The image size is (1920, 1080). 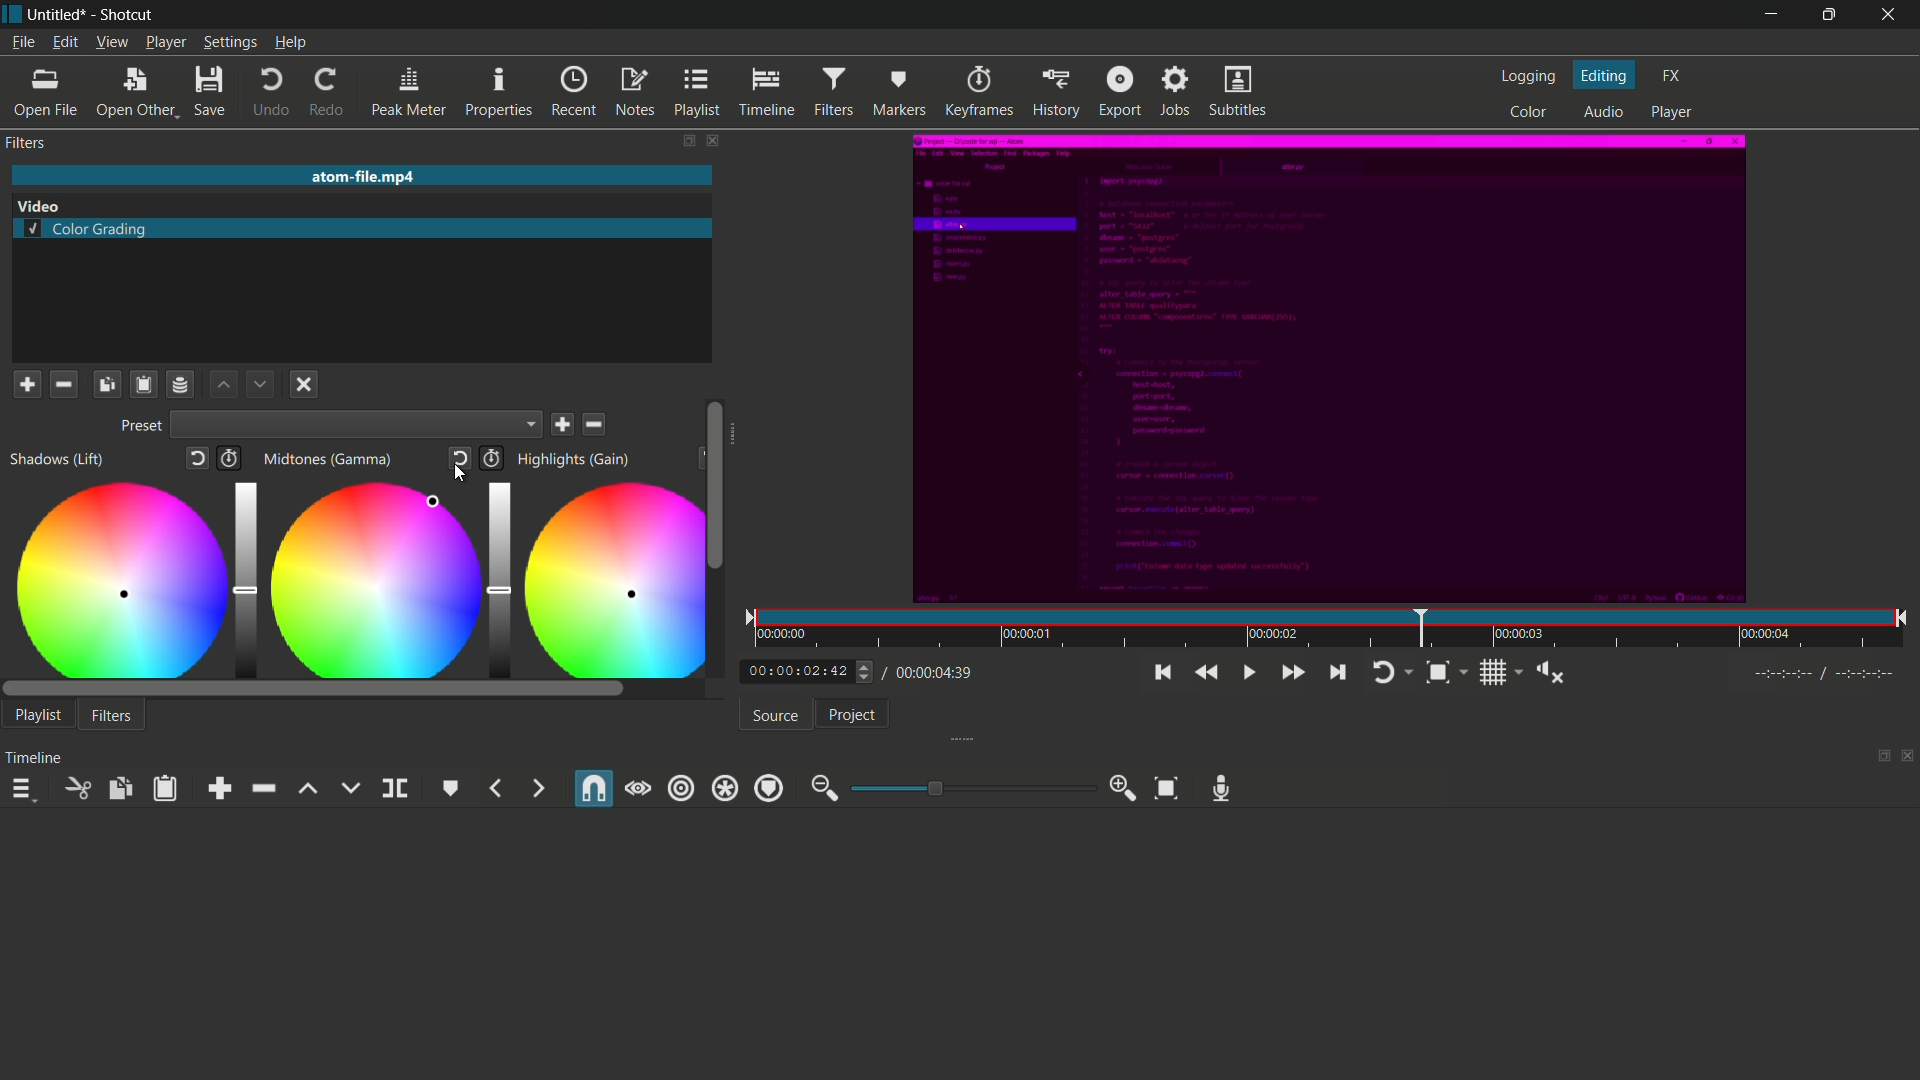 I want to click on audio, so click(x=1600, y=113).